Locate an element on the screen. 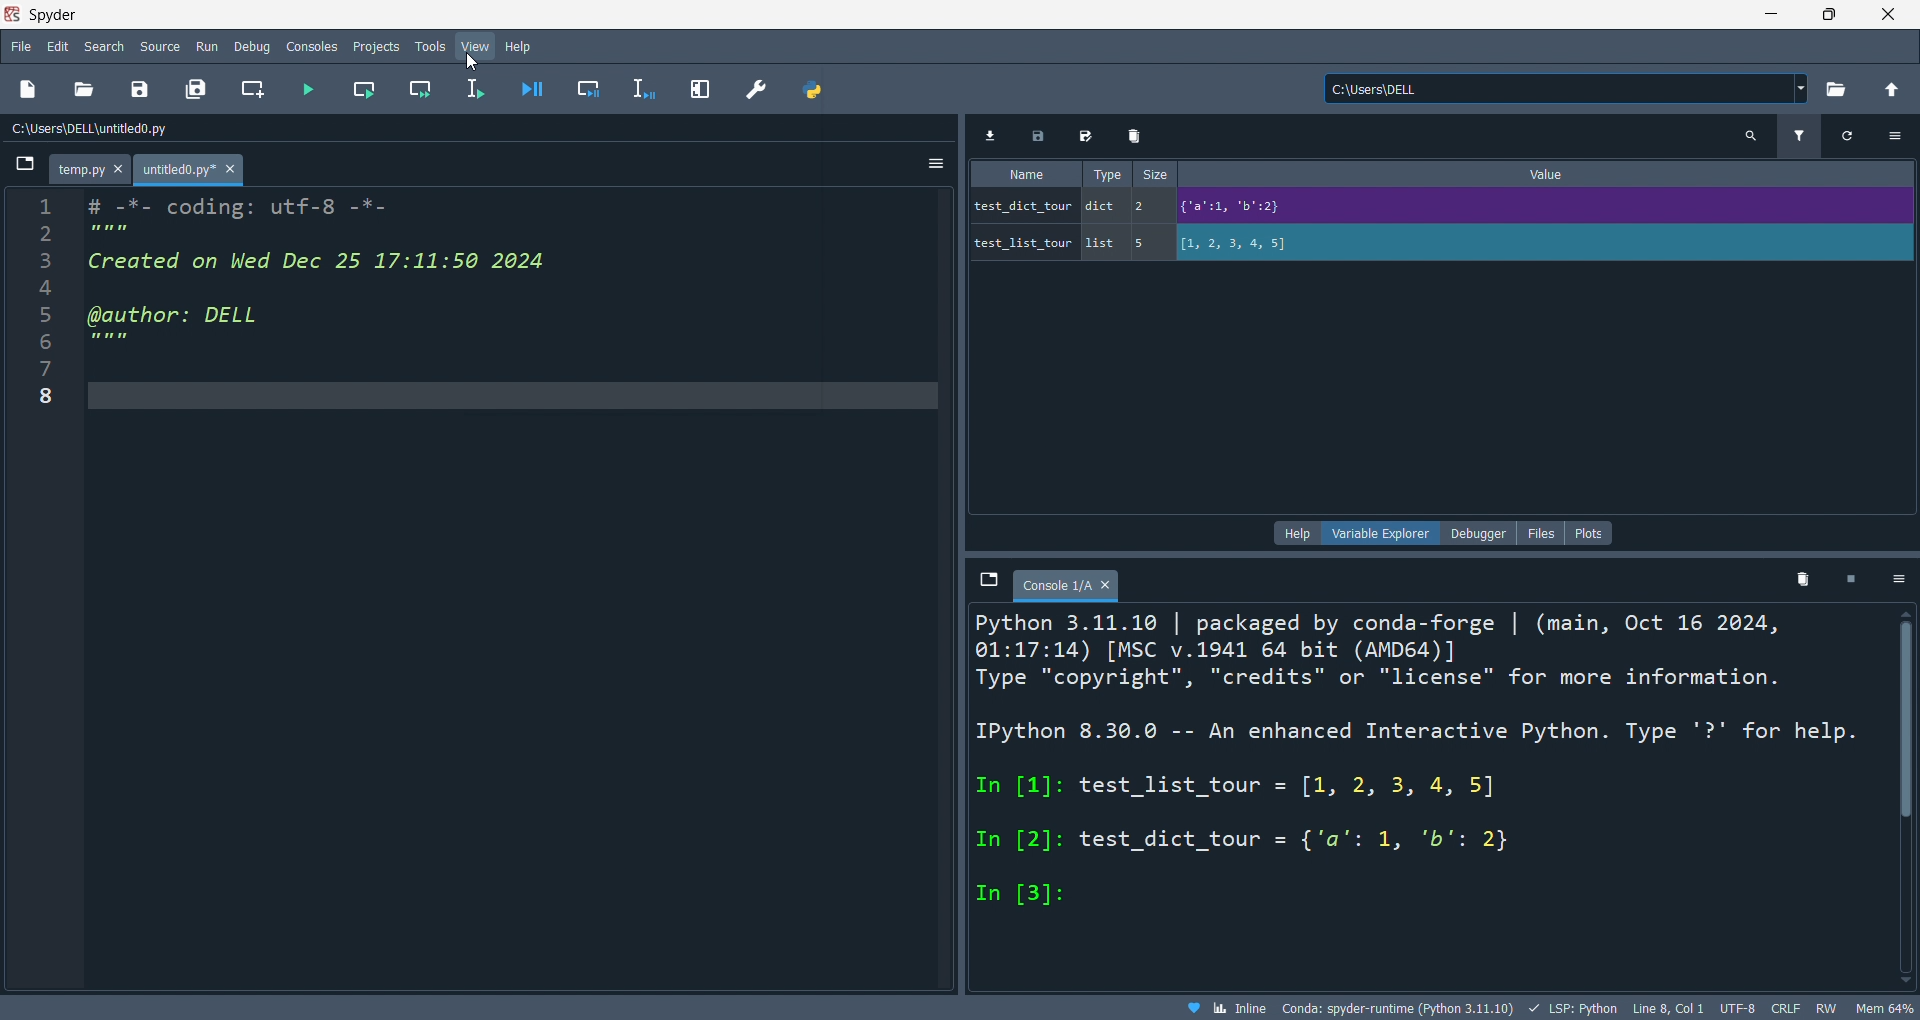 The height and width of the screenshot is (1020, 1920). save is located at coordinates (1043, 136).